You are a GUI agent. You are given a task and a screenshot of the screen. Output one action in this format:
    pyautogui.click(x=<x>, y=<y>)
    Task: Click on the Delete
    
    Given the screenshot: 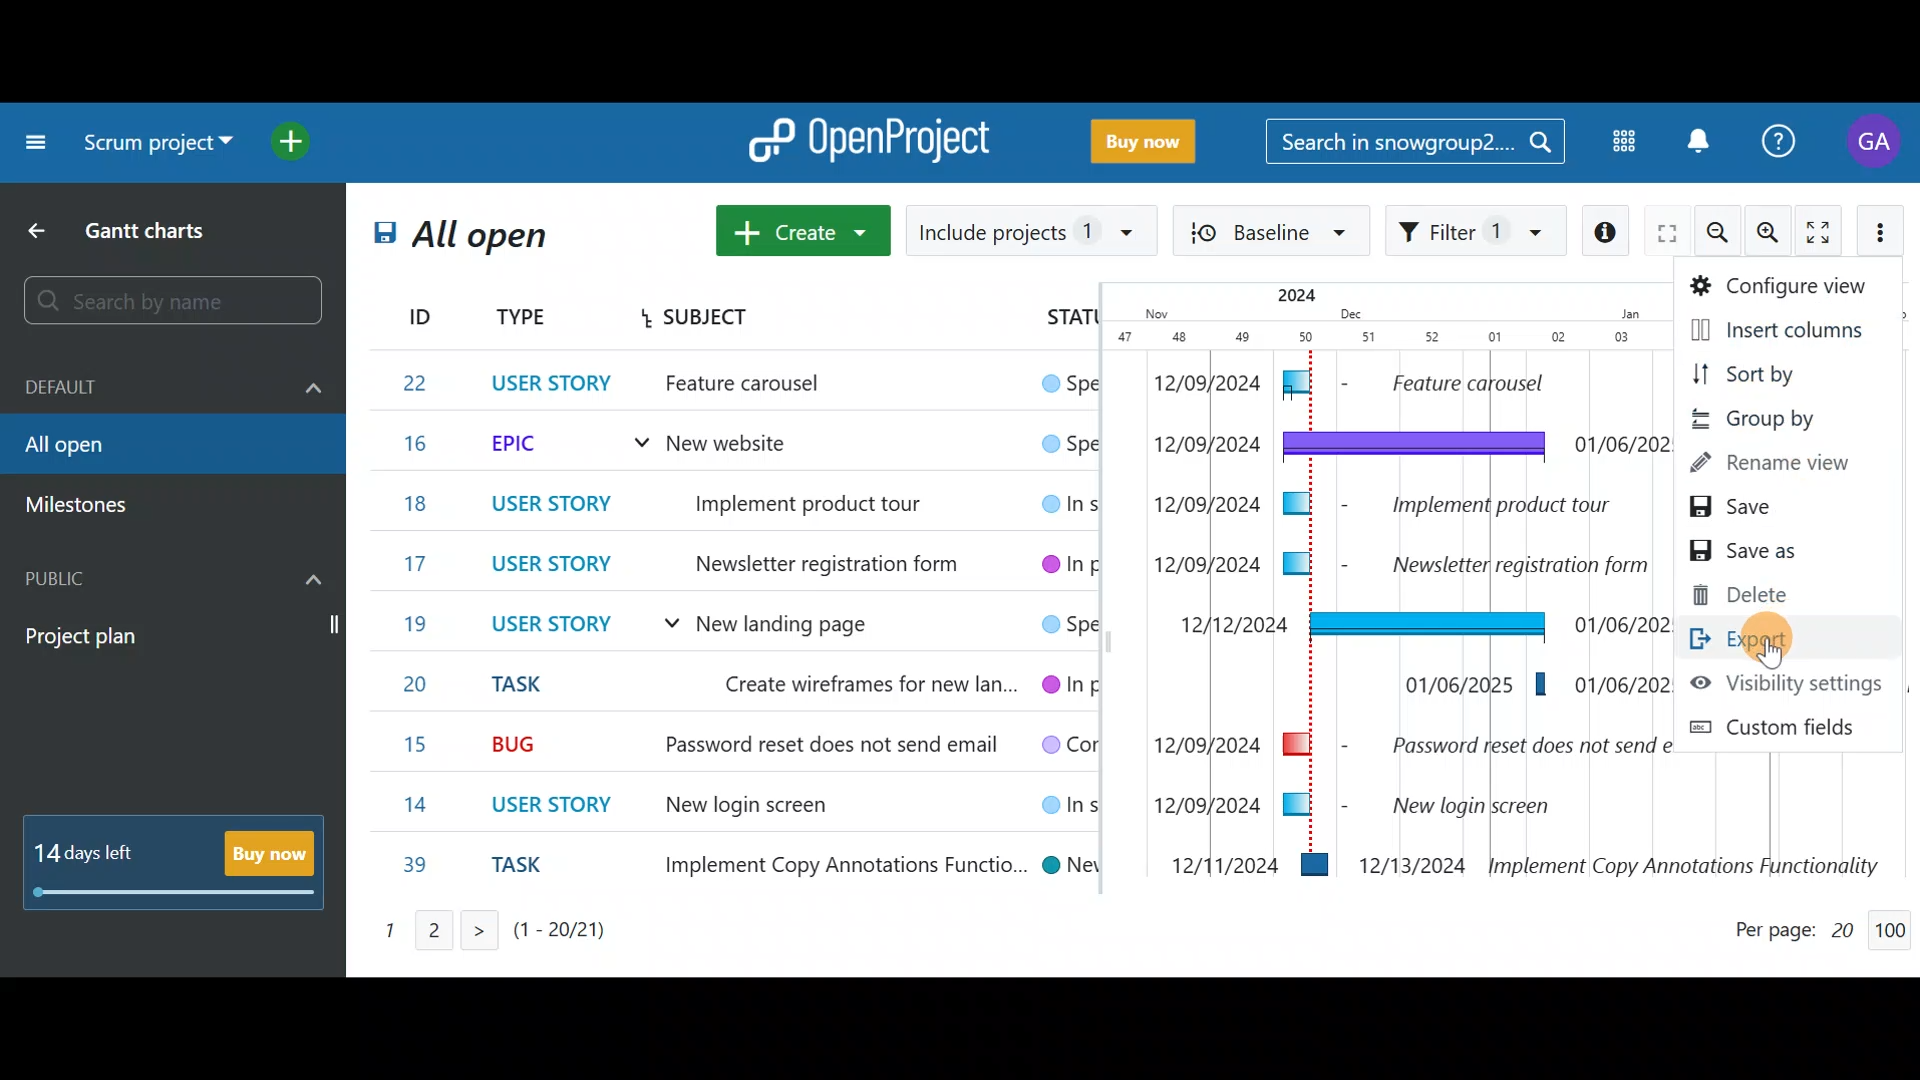 What is the action you would take?
    pyautogui.click(x=1758, y=593)
    